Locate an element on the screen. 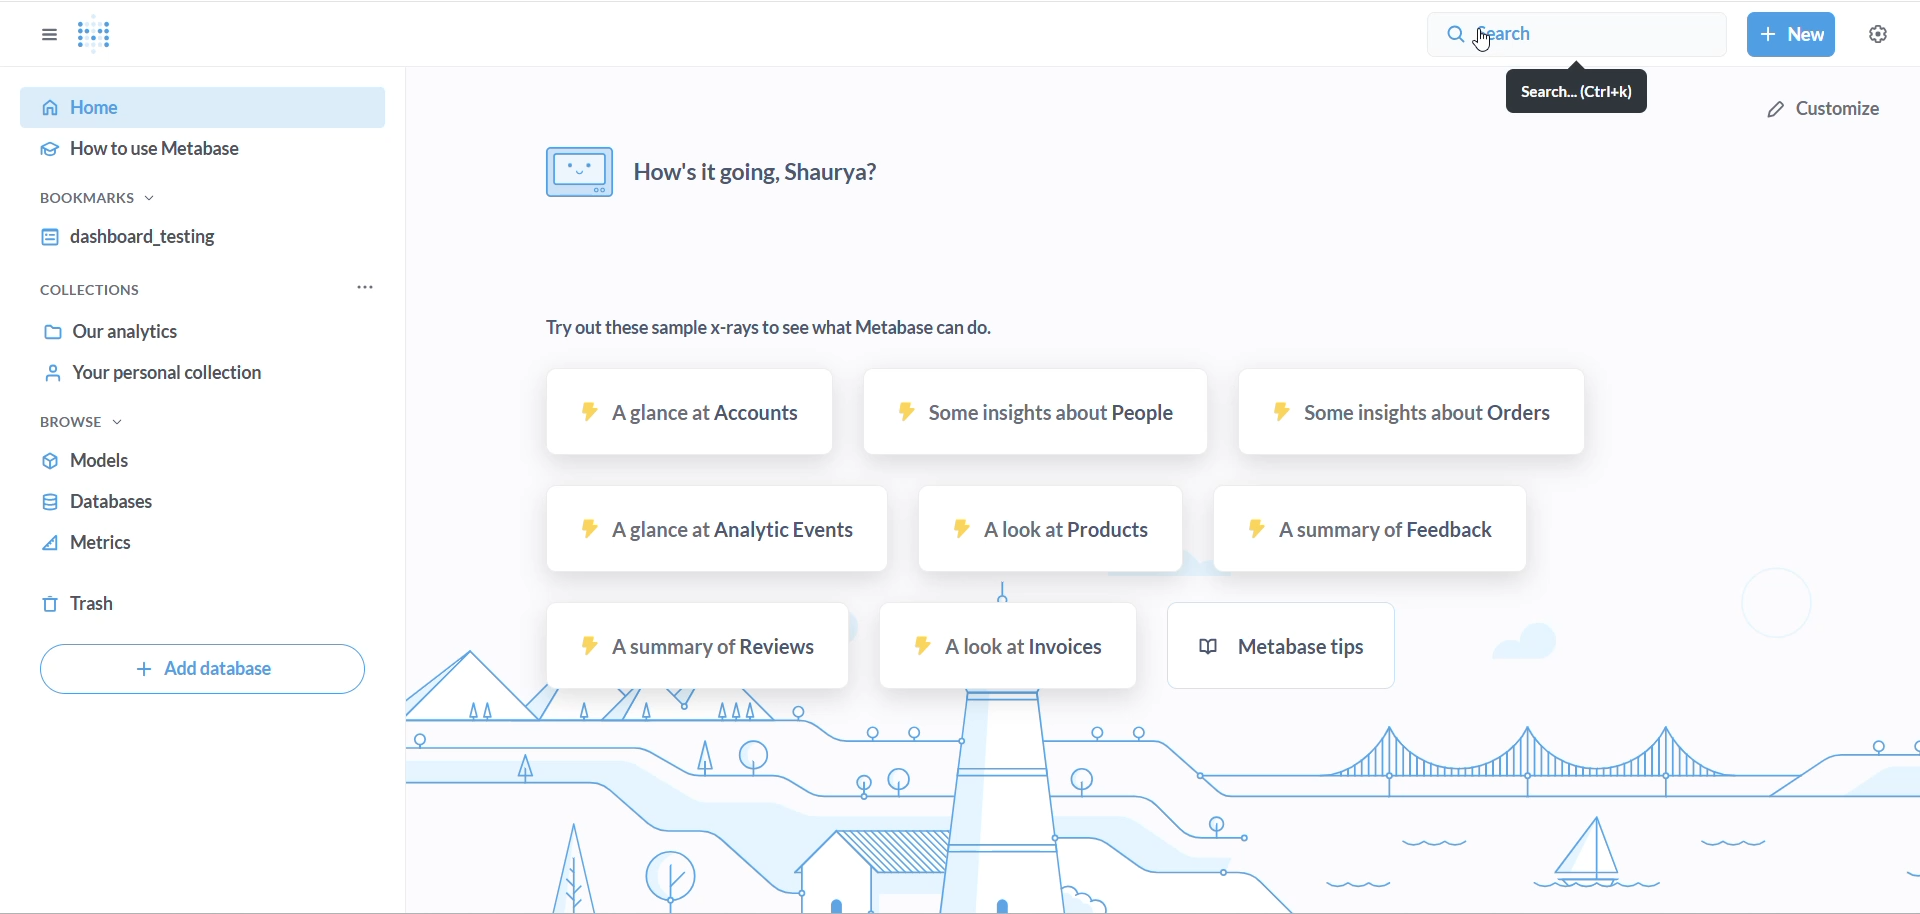 The image size is (1920, 914). some insights about order sample is located at coordinates (1408, 412).